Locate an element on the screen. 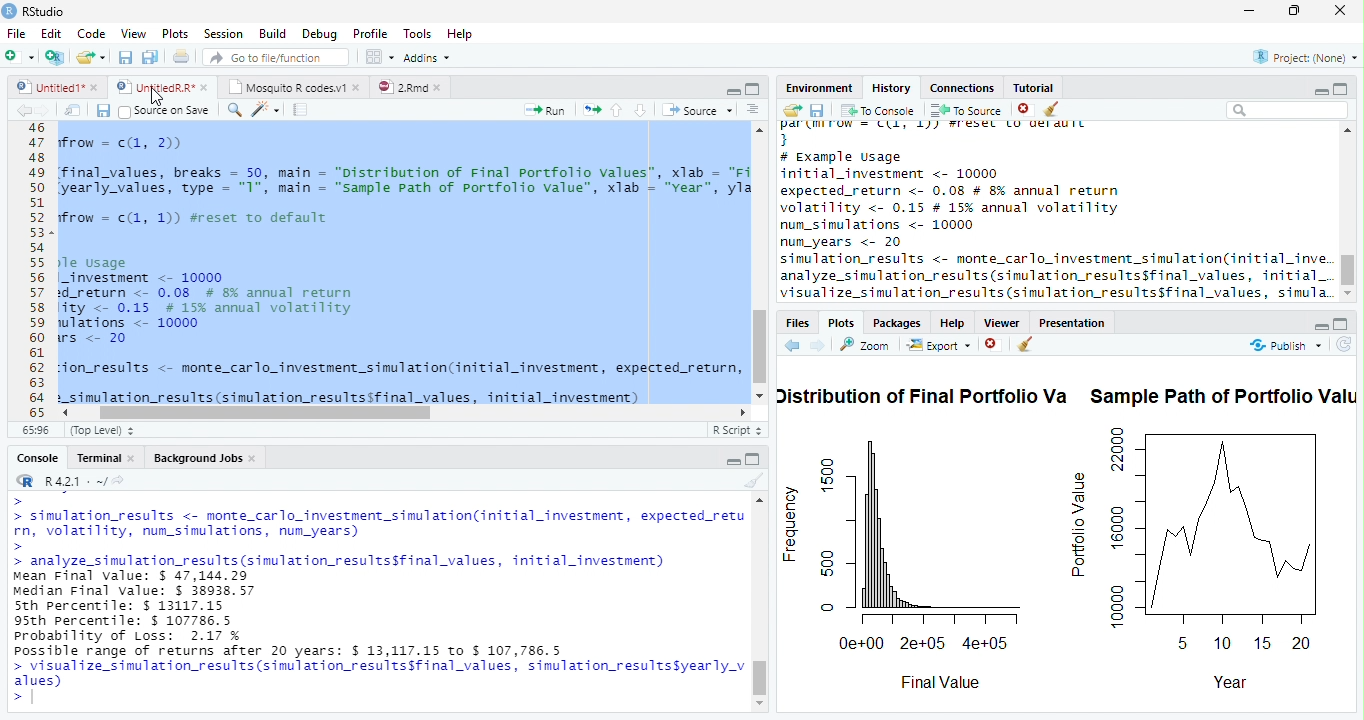  Scroll Up is located at coordinates (760, 132).